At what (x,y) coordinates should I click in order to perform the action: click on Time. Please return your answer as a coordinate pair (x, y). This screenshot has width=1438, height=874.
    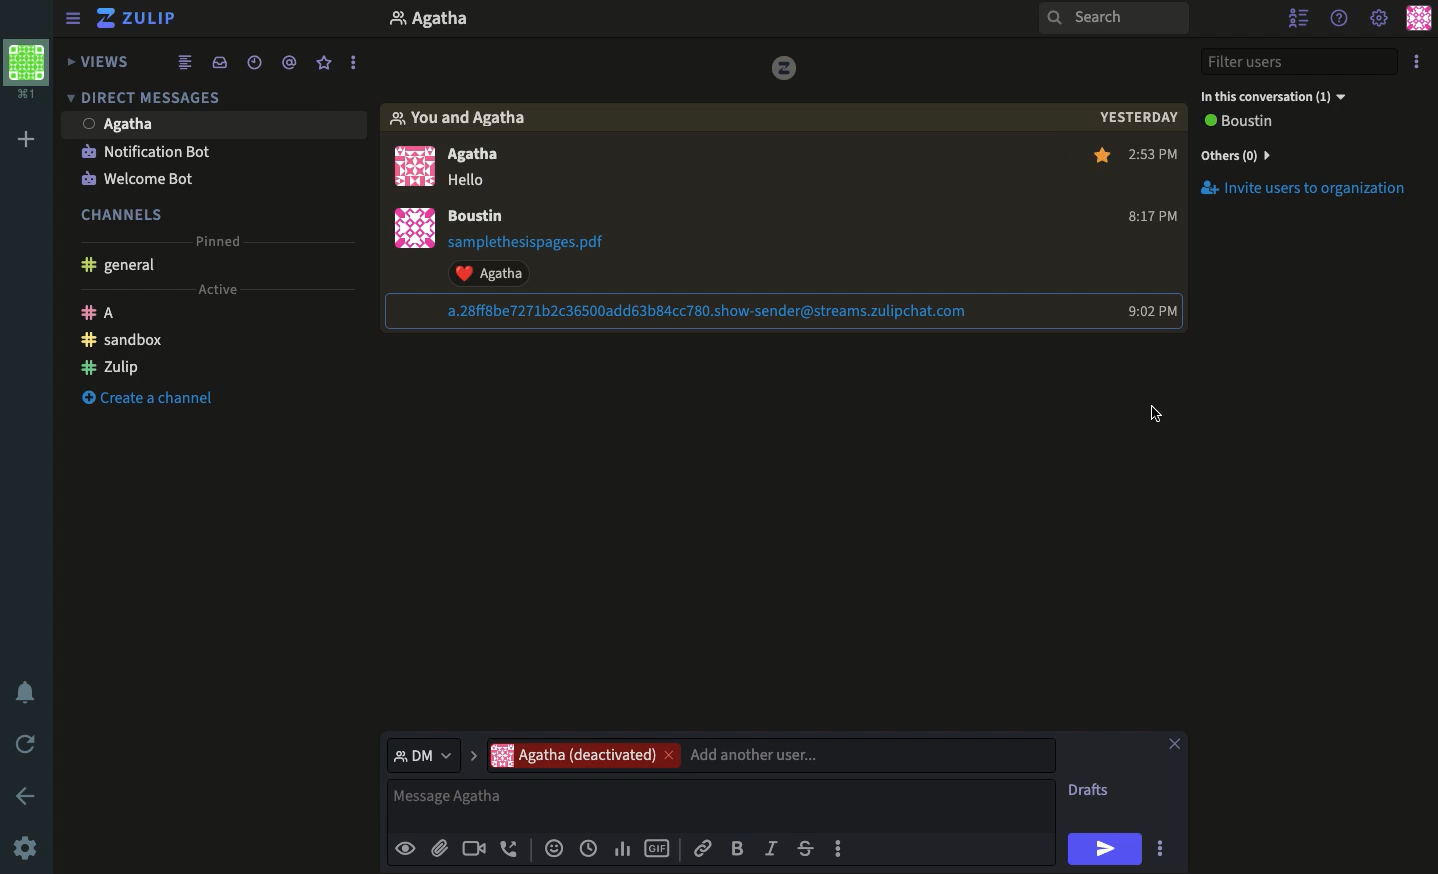
    Looking at the image, I should click on (1153, 153).